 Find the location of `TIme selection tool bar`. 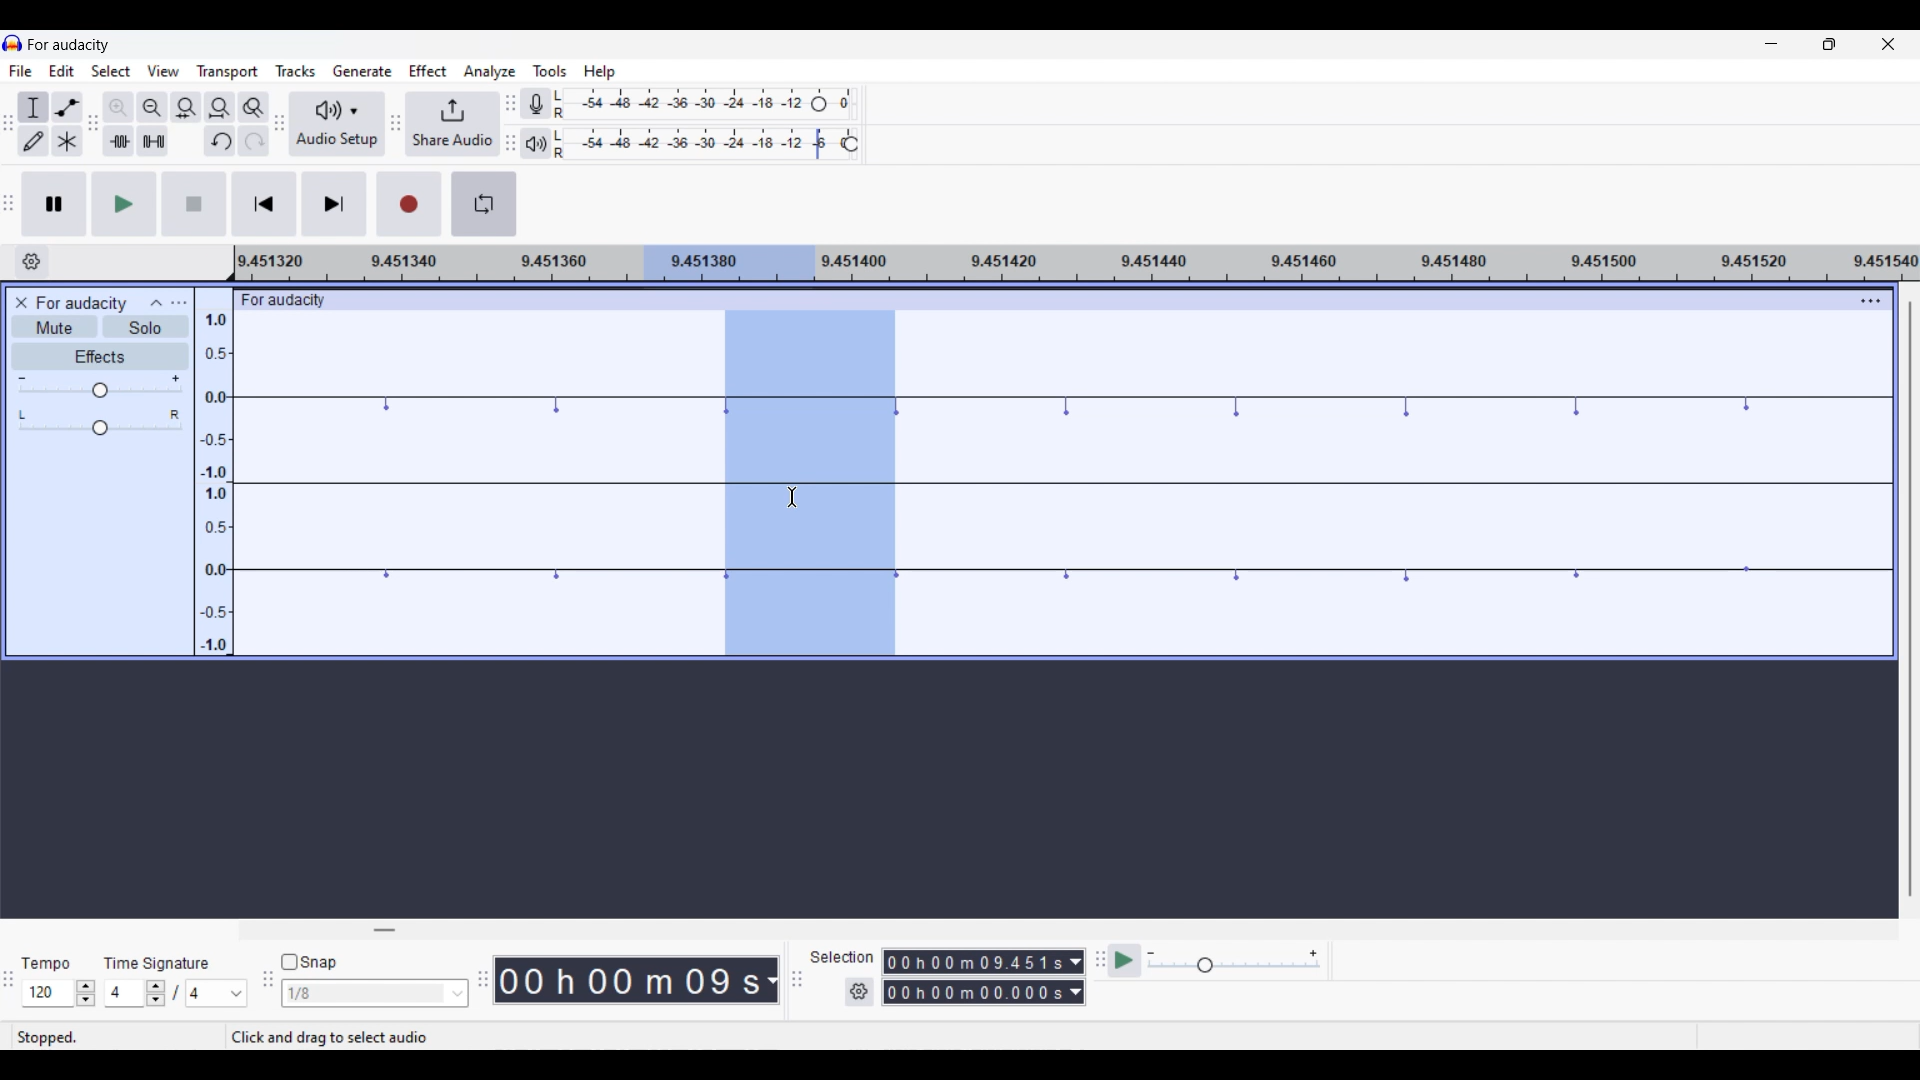

TIme selection tool bar is located at coordinates (12, 991).